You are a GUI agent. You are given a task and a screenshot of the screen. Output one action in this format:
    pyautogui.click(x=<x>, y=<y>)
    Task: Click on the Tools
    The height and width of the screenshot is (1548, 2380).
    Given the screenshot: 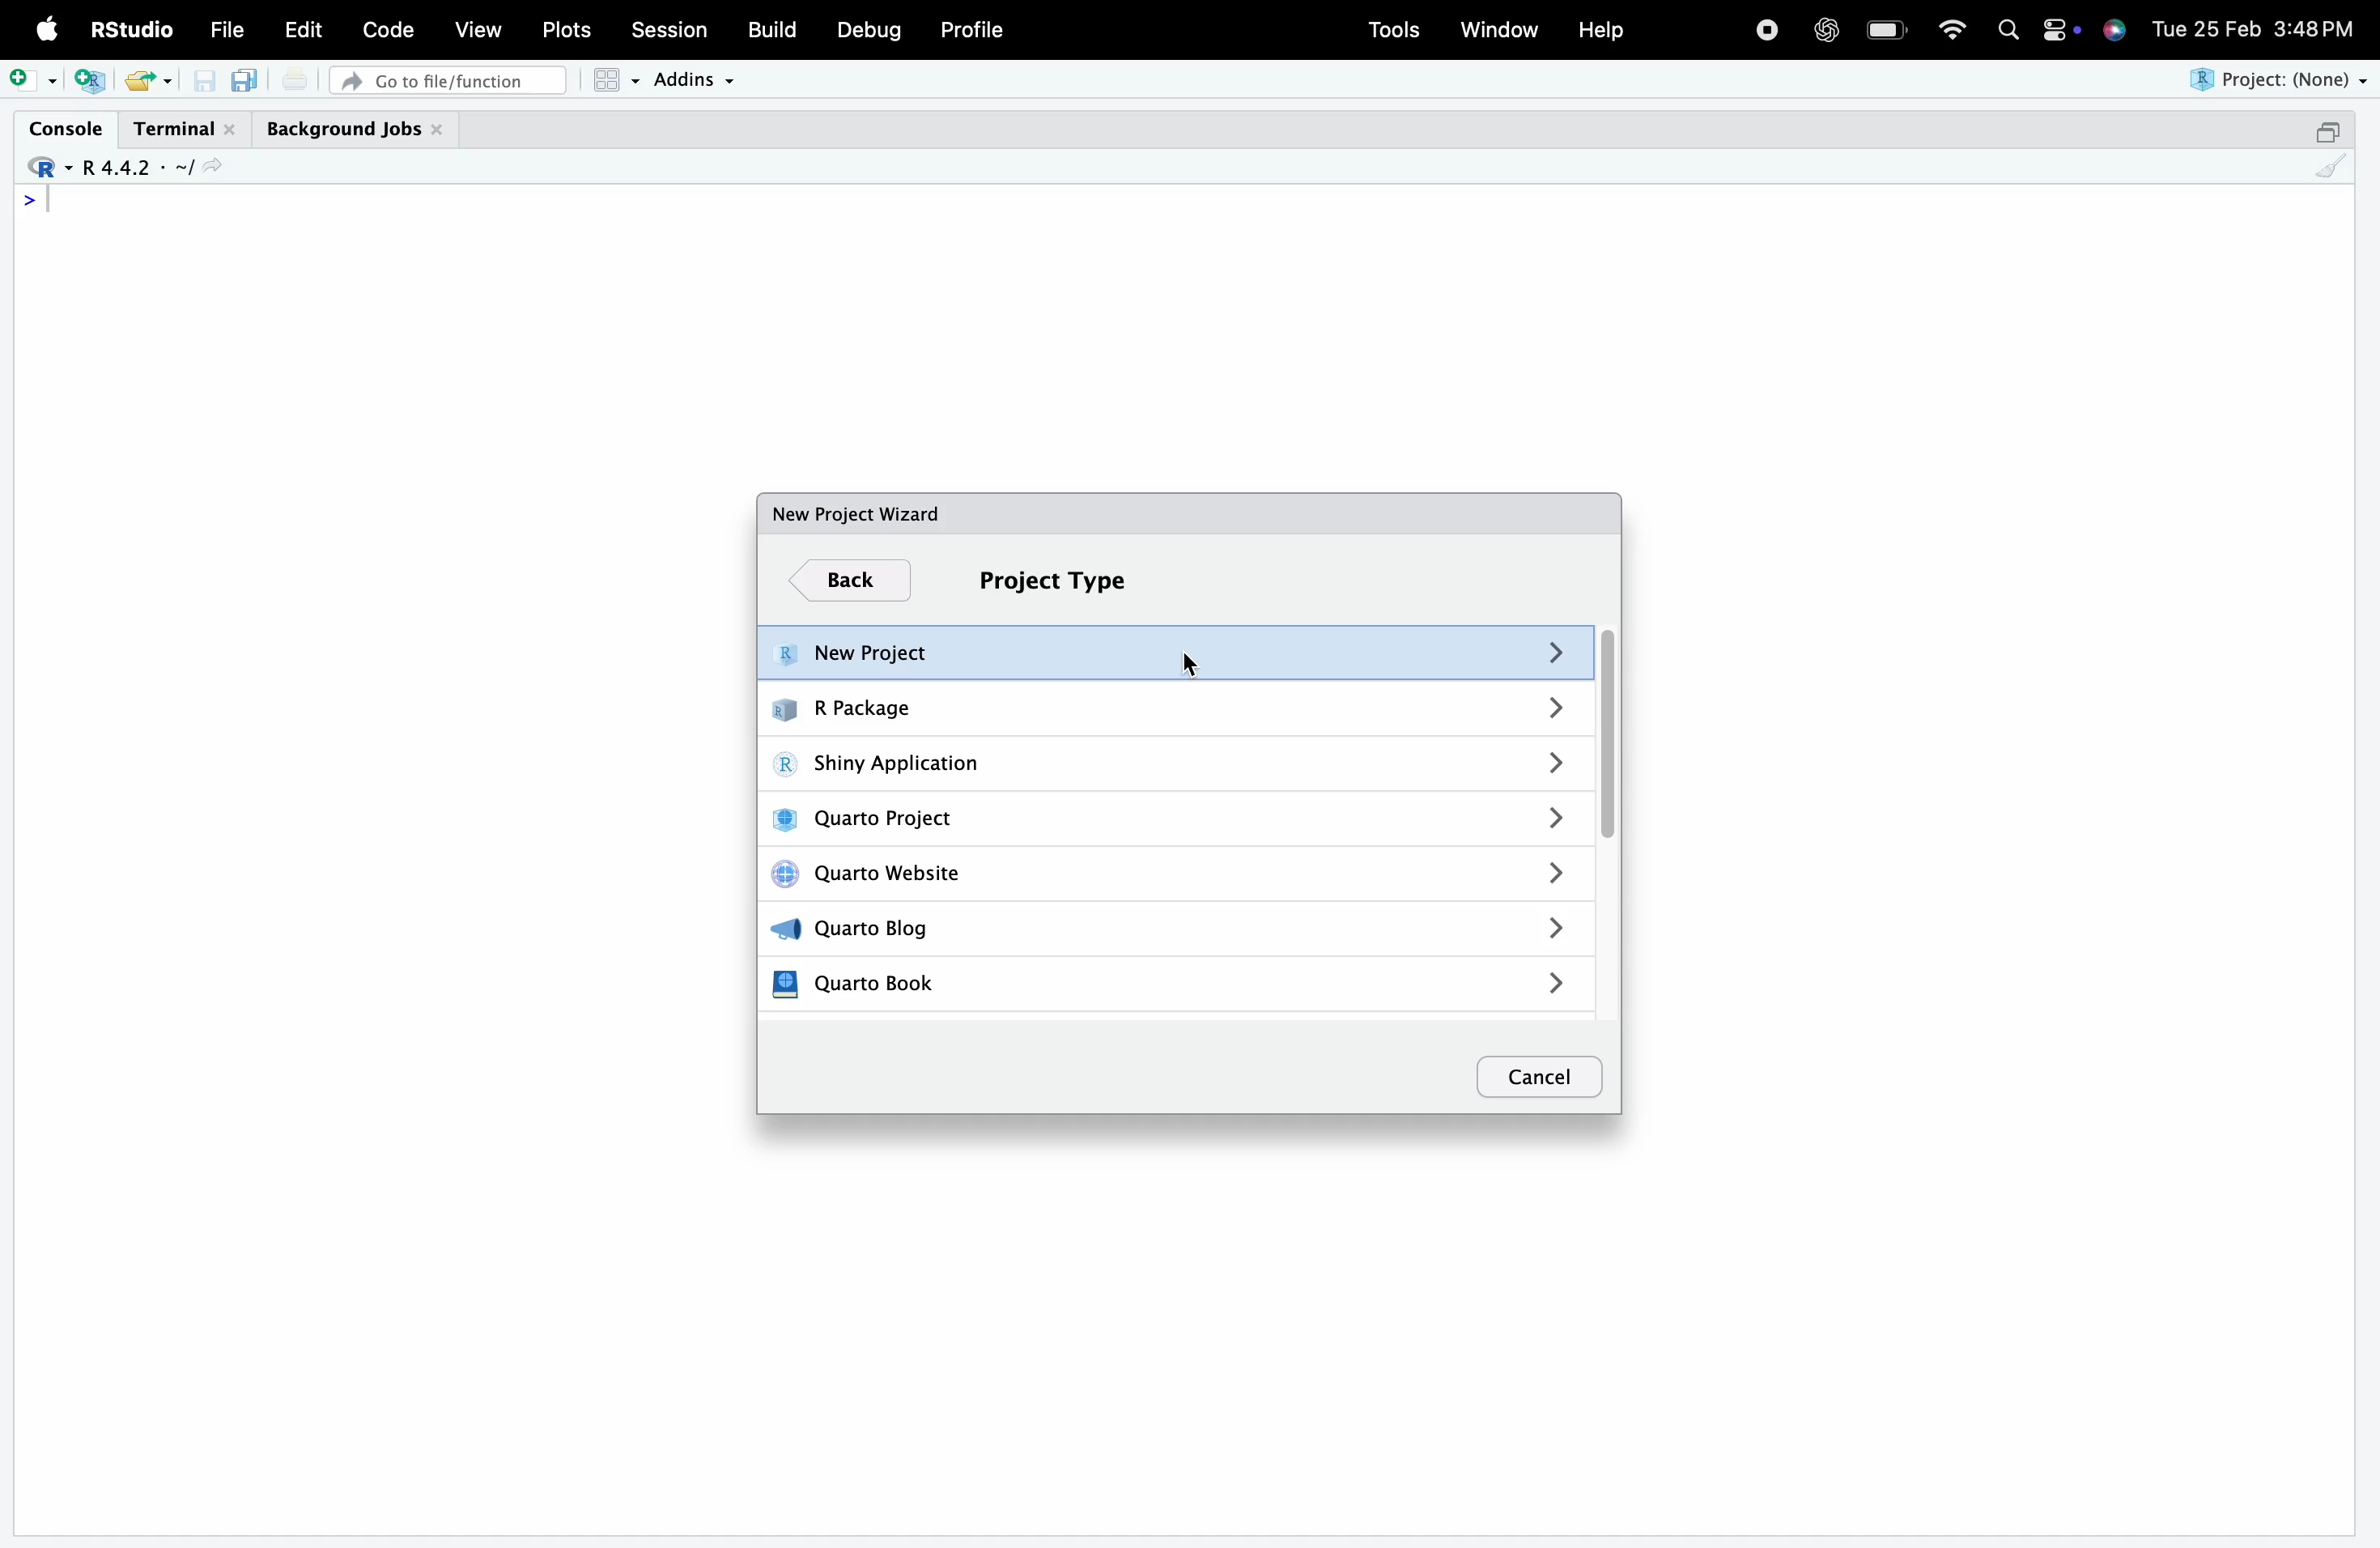 What is the action you would take?
    pyautogui.click(x=1394, y=30)
    